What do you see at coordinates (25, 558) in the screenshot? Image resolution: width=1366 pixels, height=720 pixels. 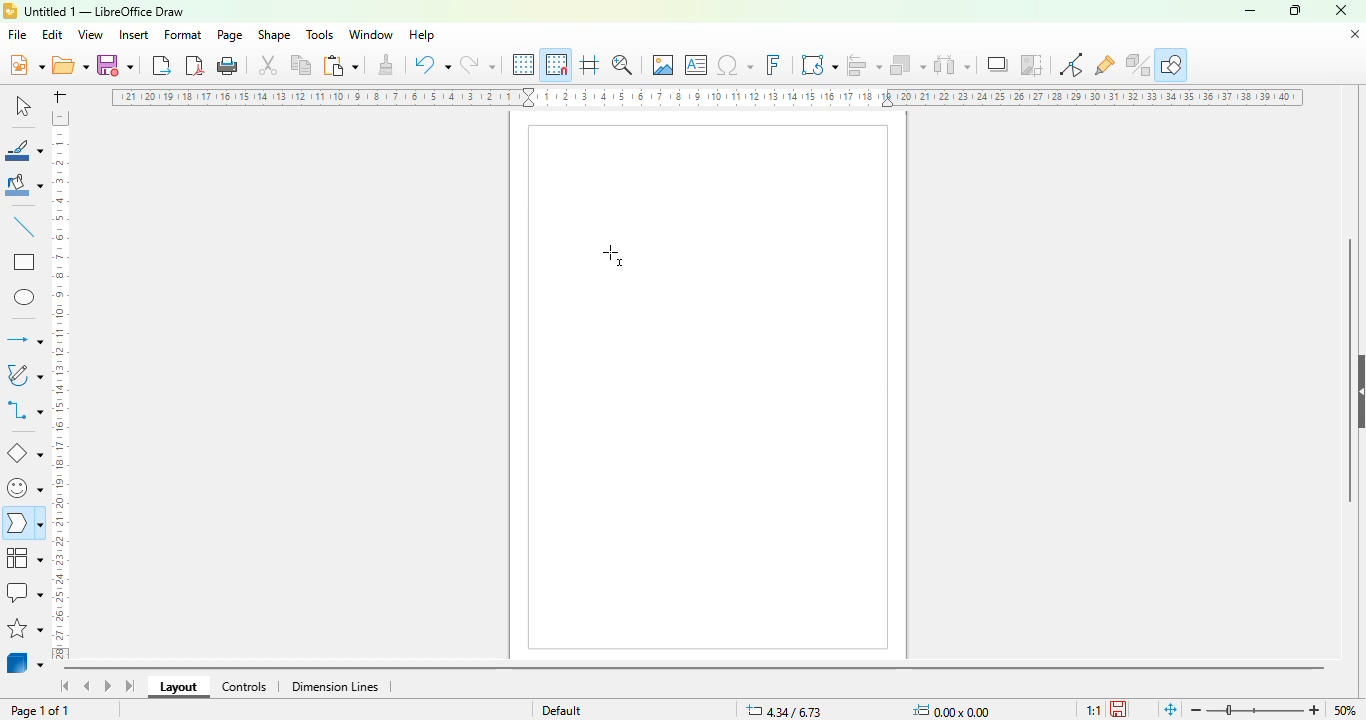 I see `flowchart` at bounding box center [25, 558].